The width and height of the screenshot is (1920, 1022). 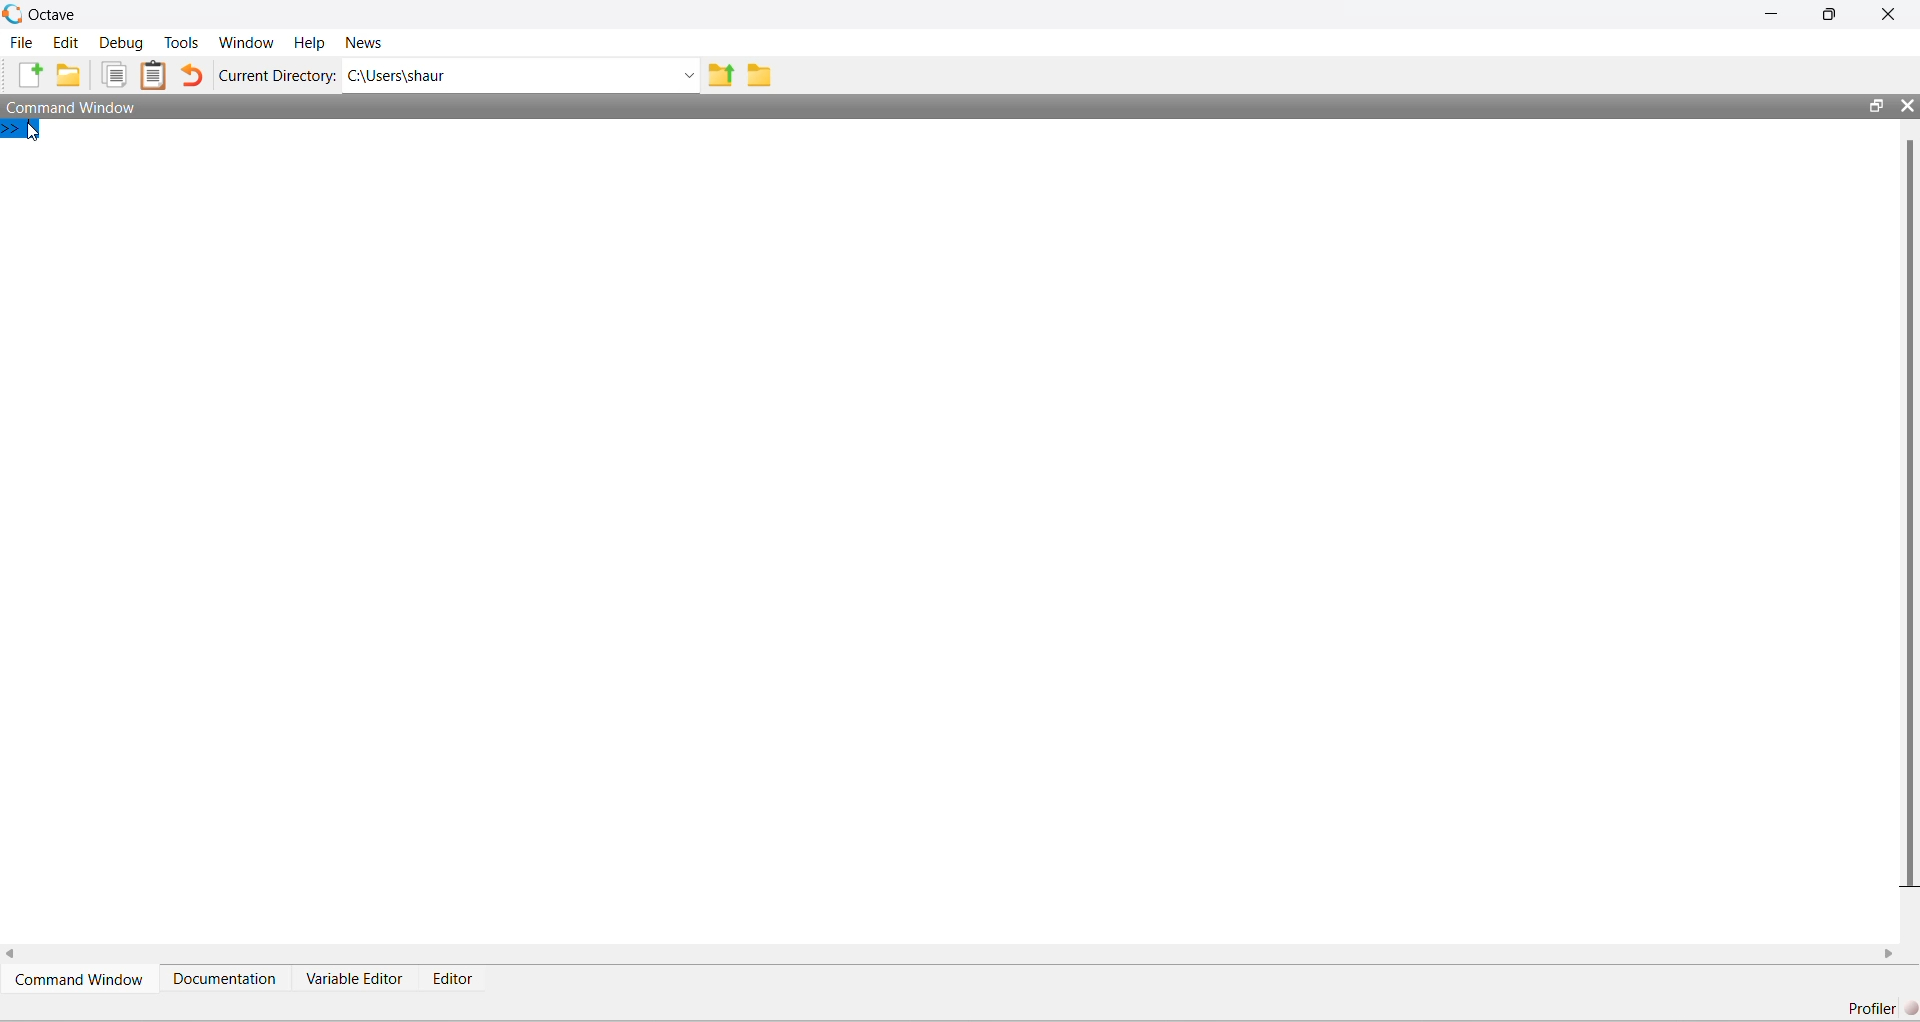 I want to click on scroll right, so click(x=1890, y=954).